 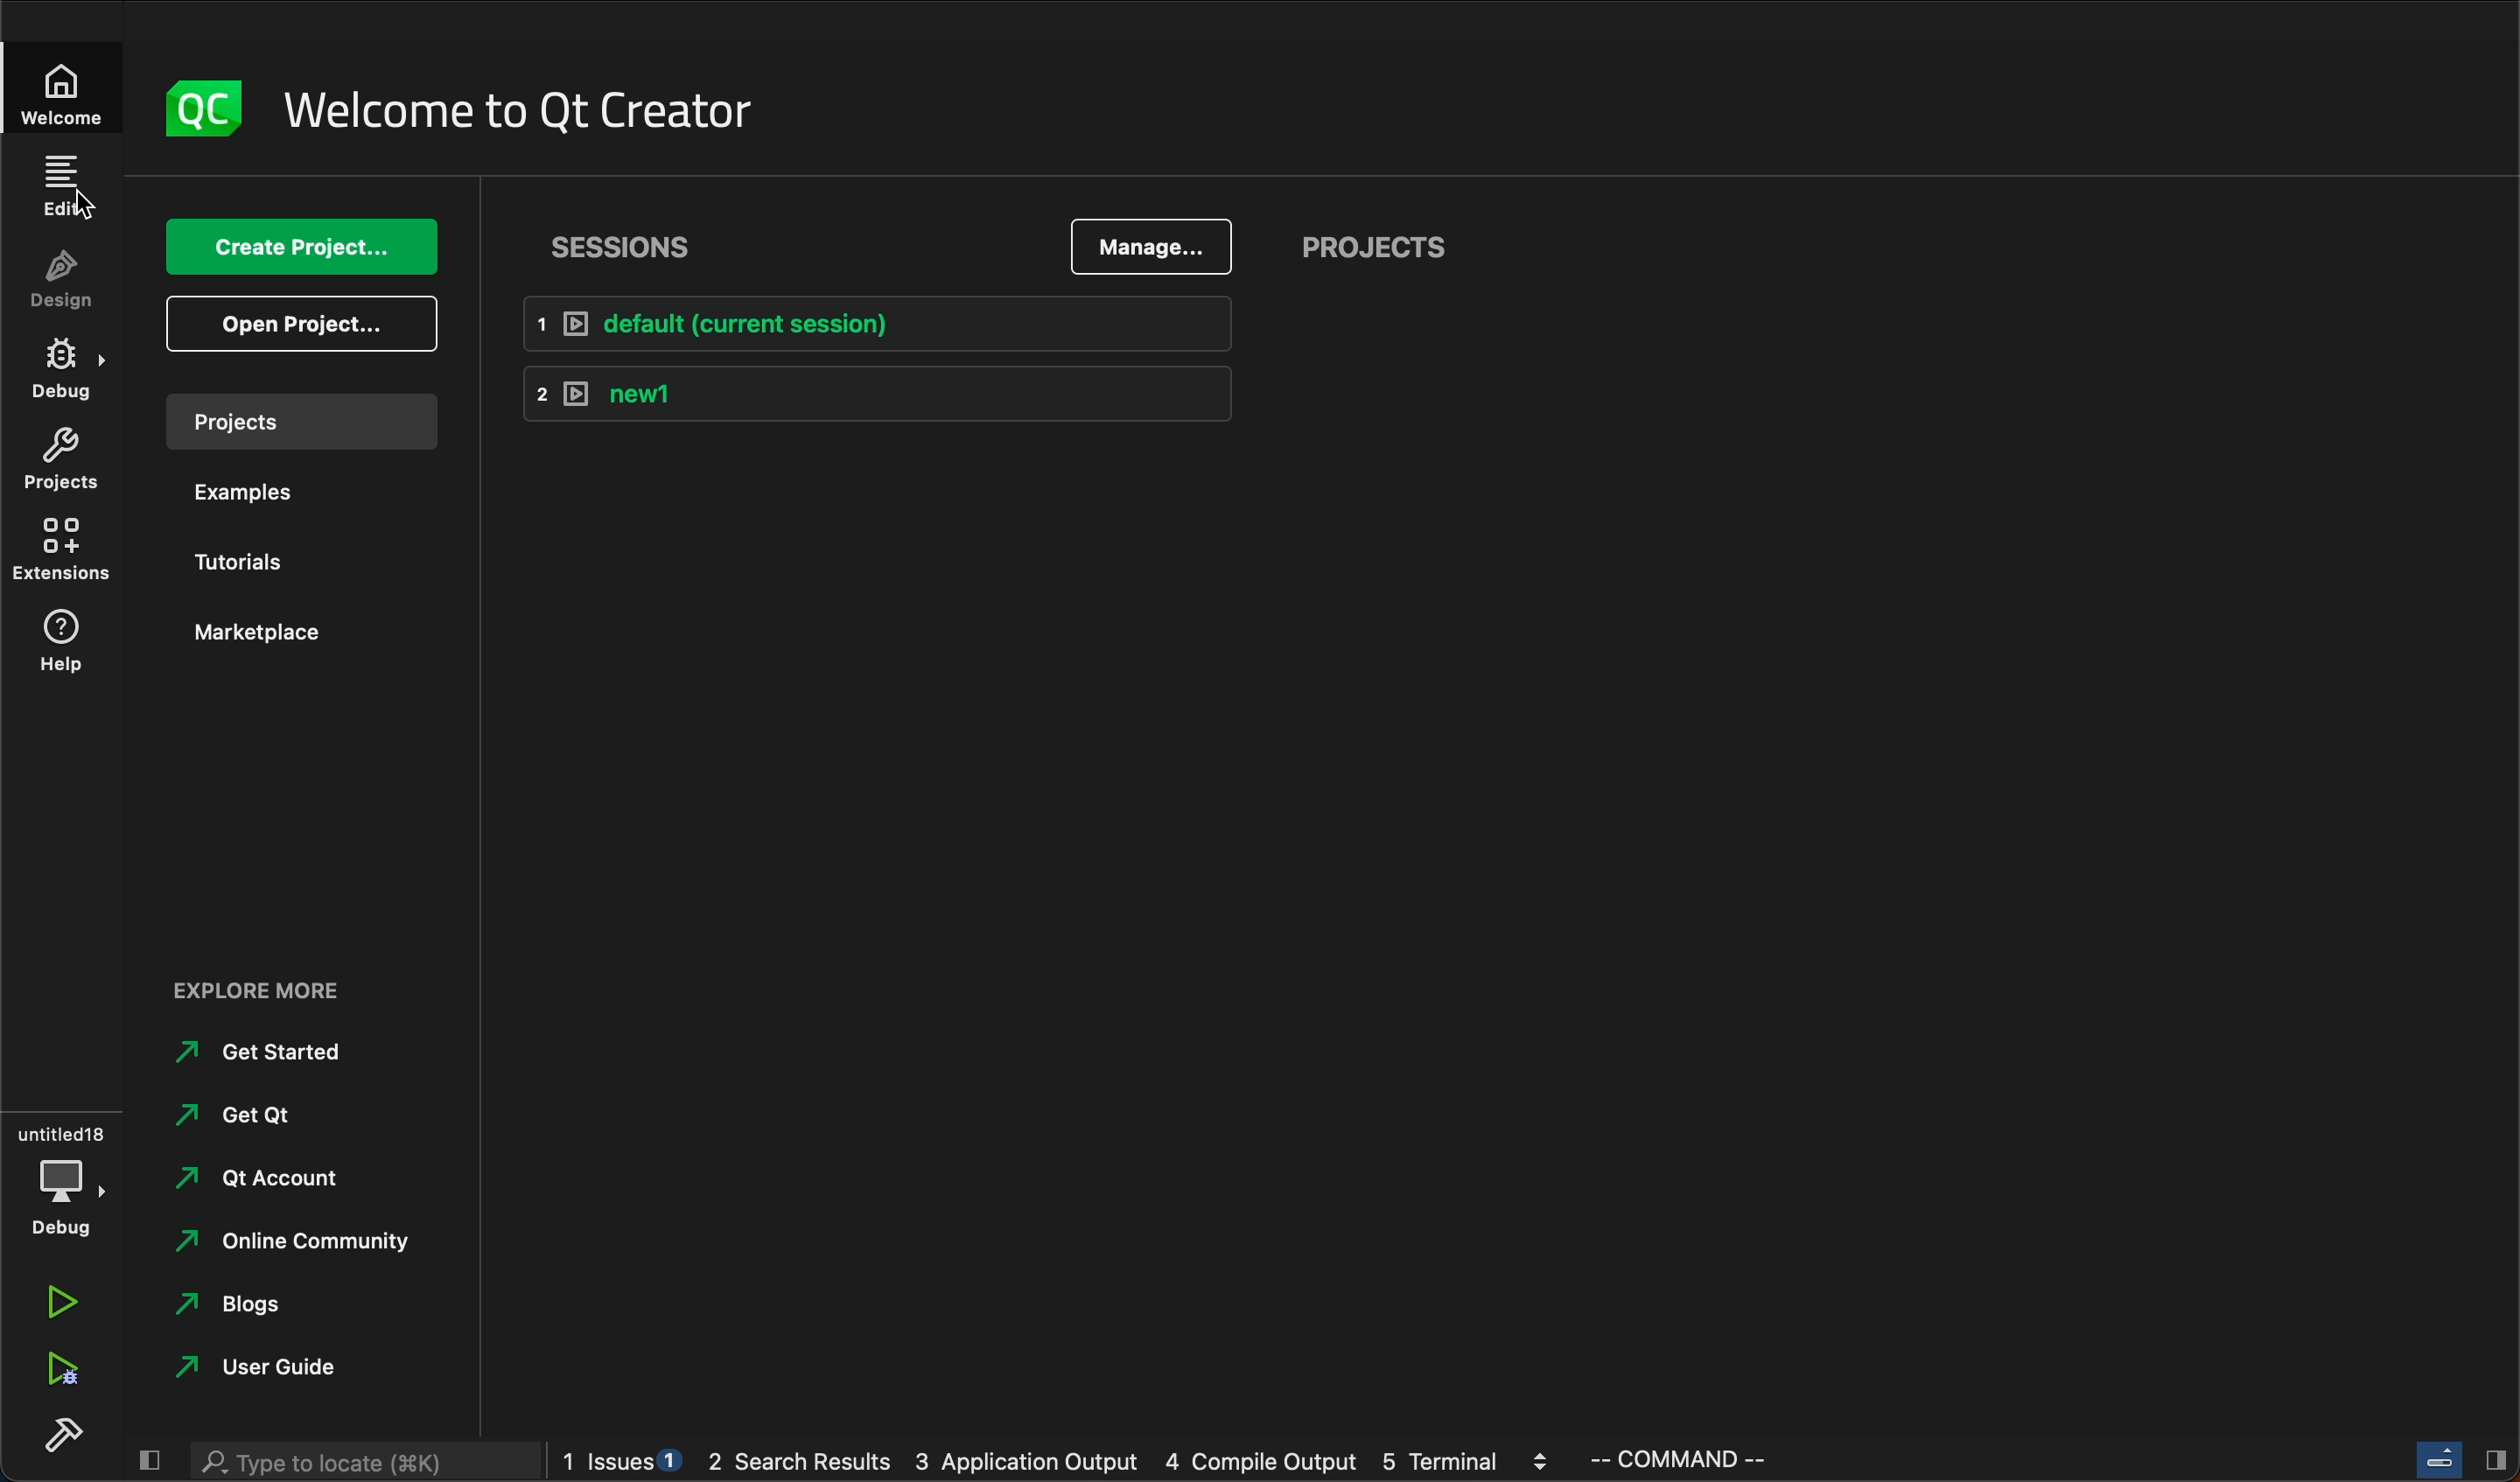 I want to click on command, so click(x=1713, y=1463).